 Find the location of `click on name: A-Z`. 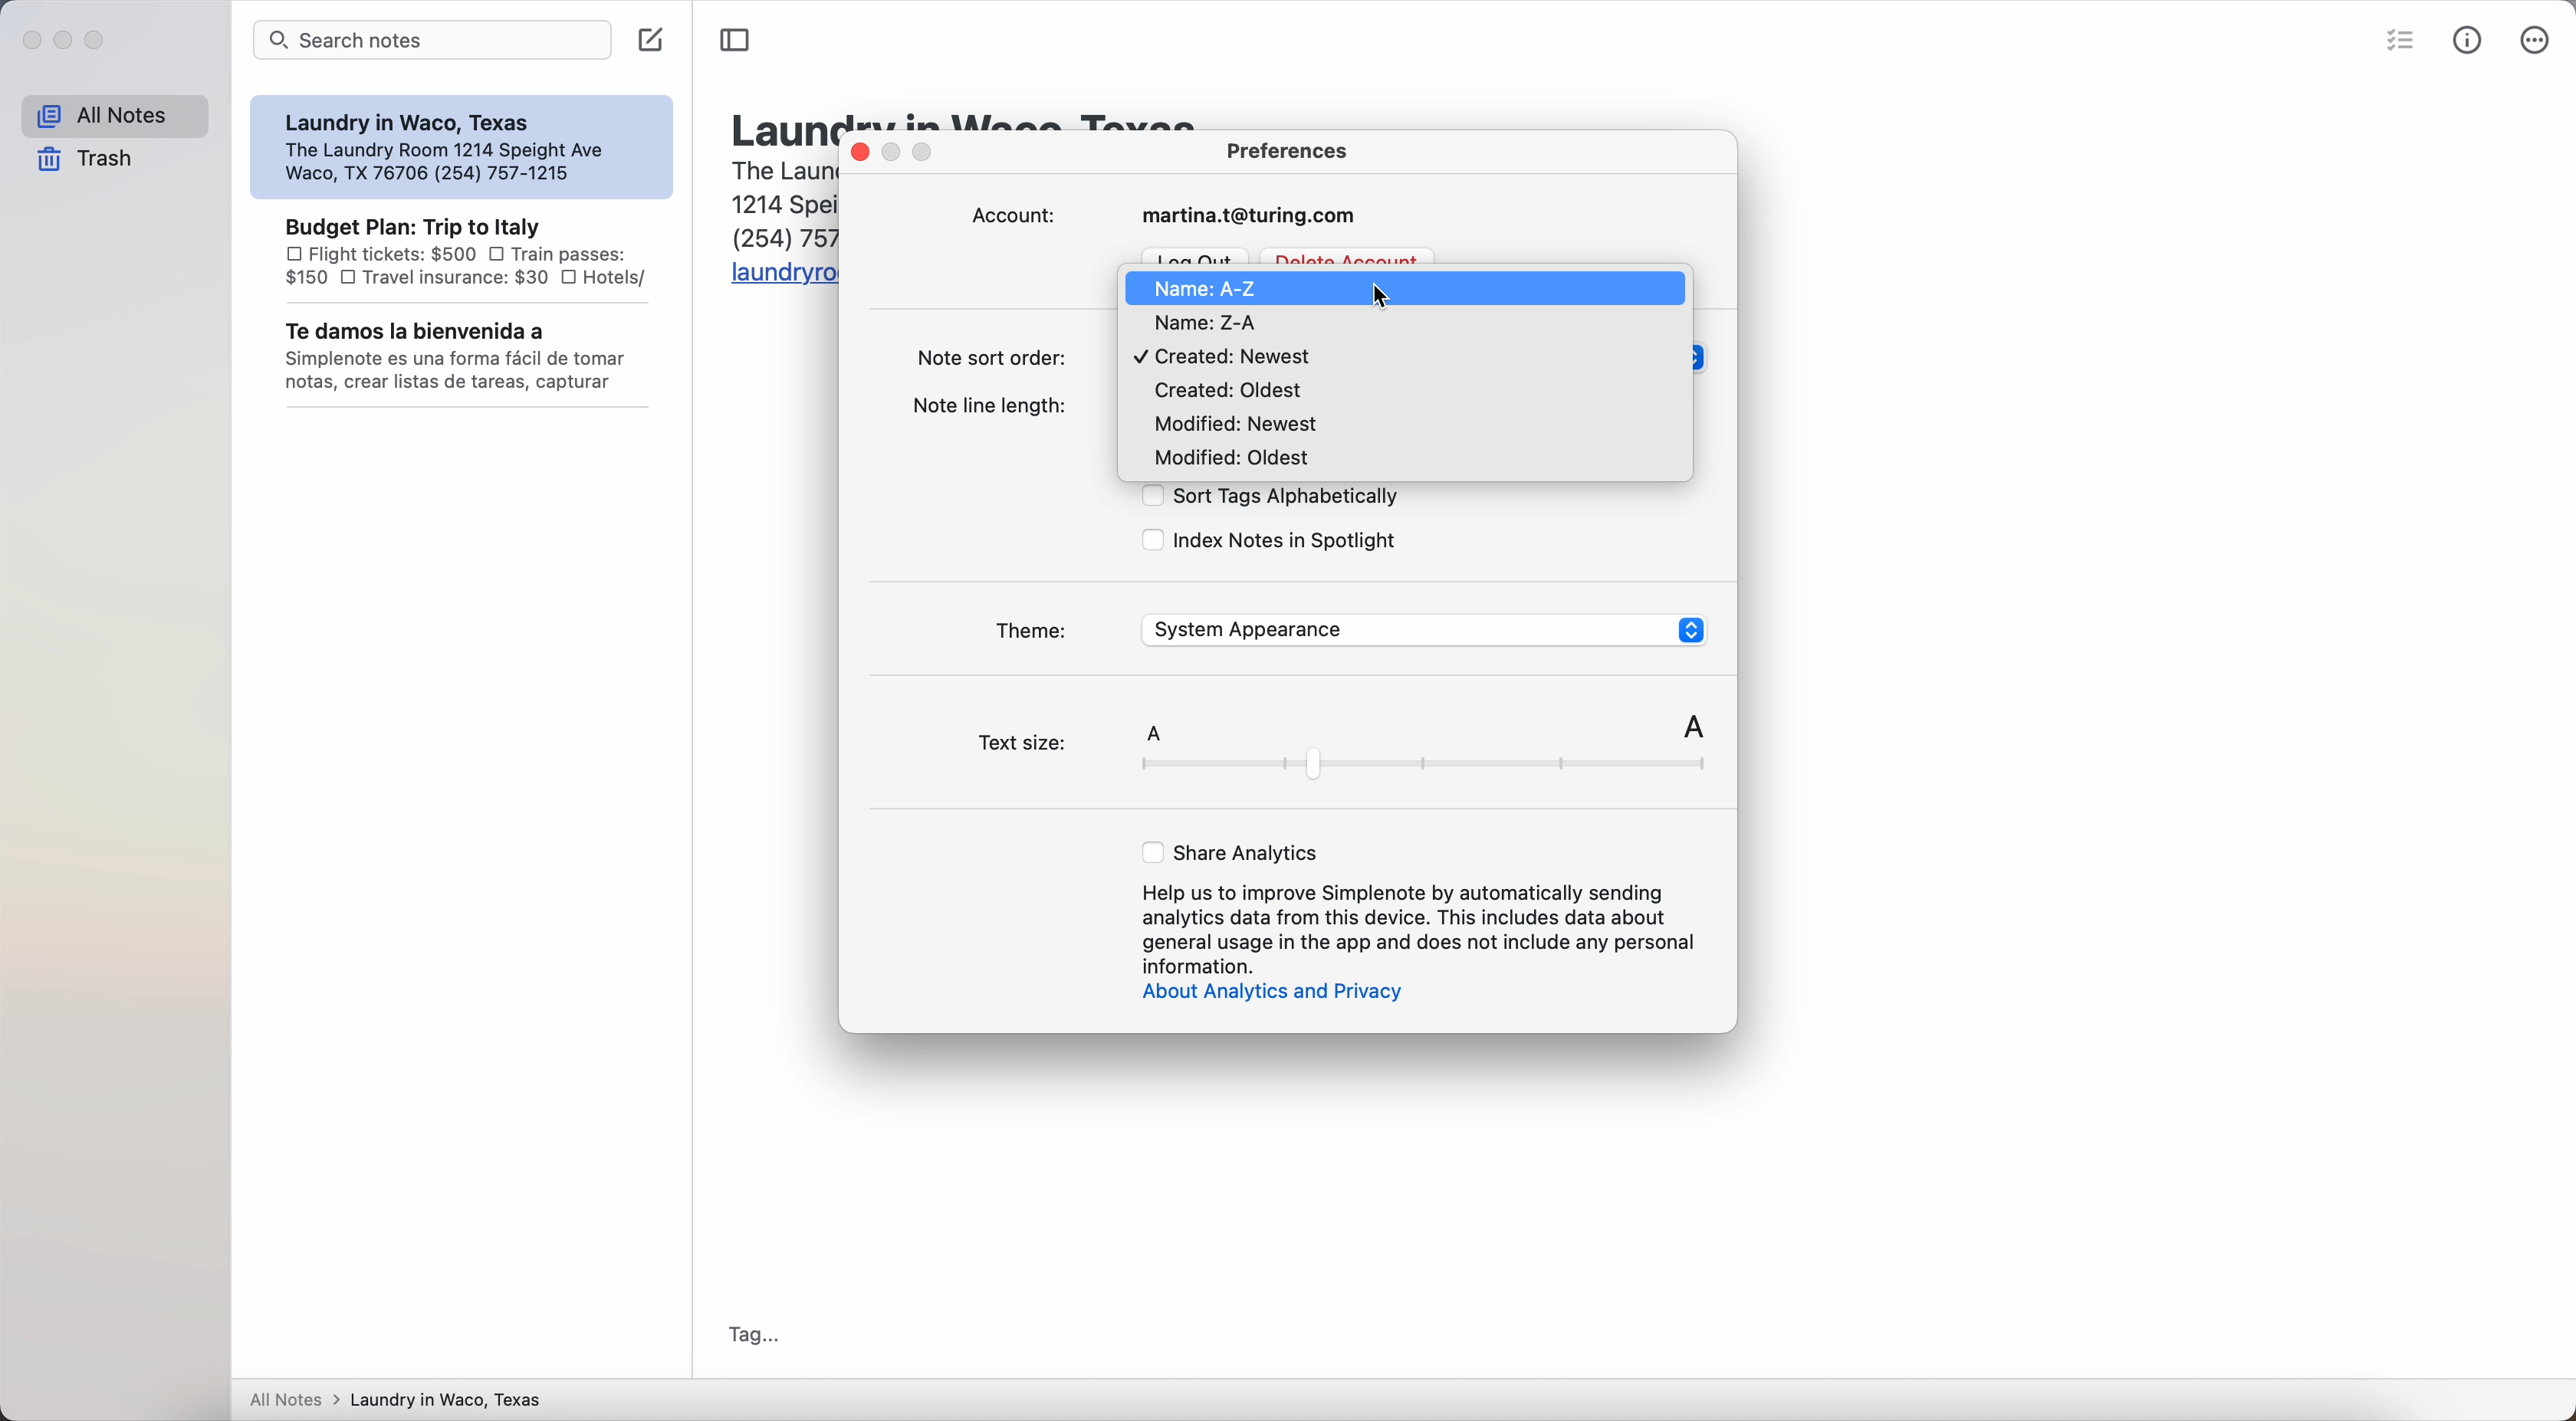

click on name: A-Z is located at coordinates (1245, 288).